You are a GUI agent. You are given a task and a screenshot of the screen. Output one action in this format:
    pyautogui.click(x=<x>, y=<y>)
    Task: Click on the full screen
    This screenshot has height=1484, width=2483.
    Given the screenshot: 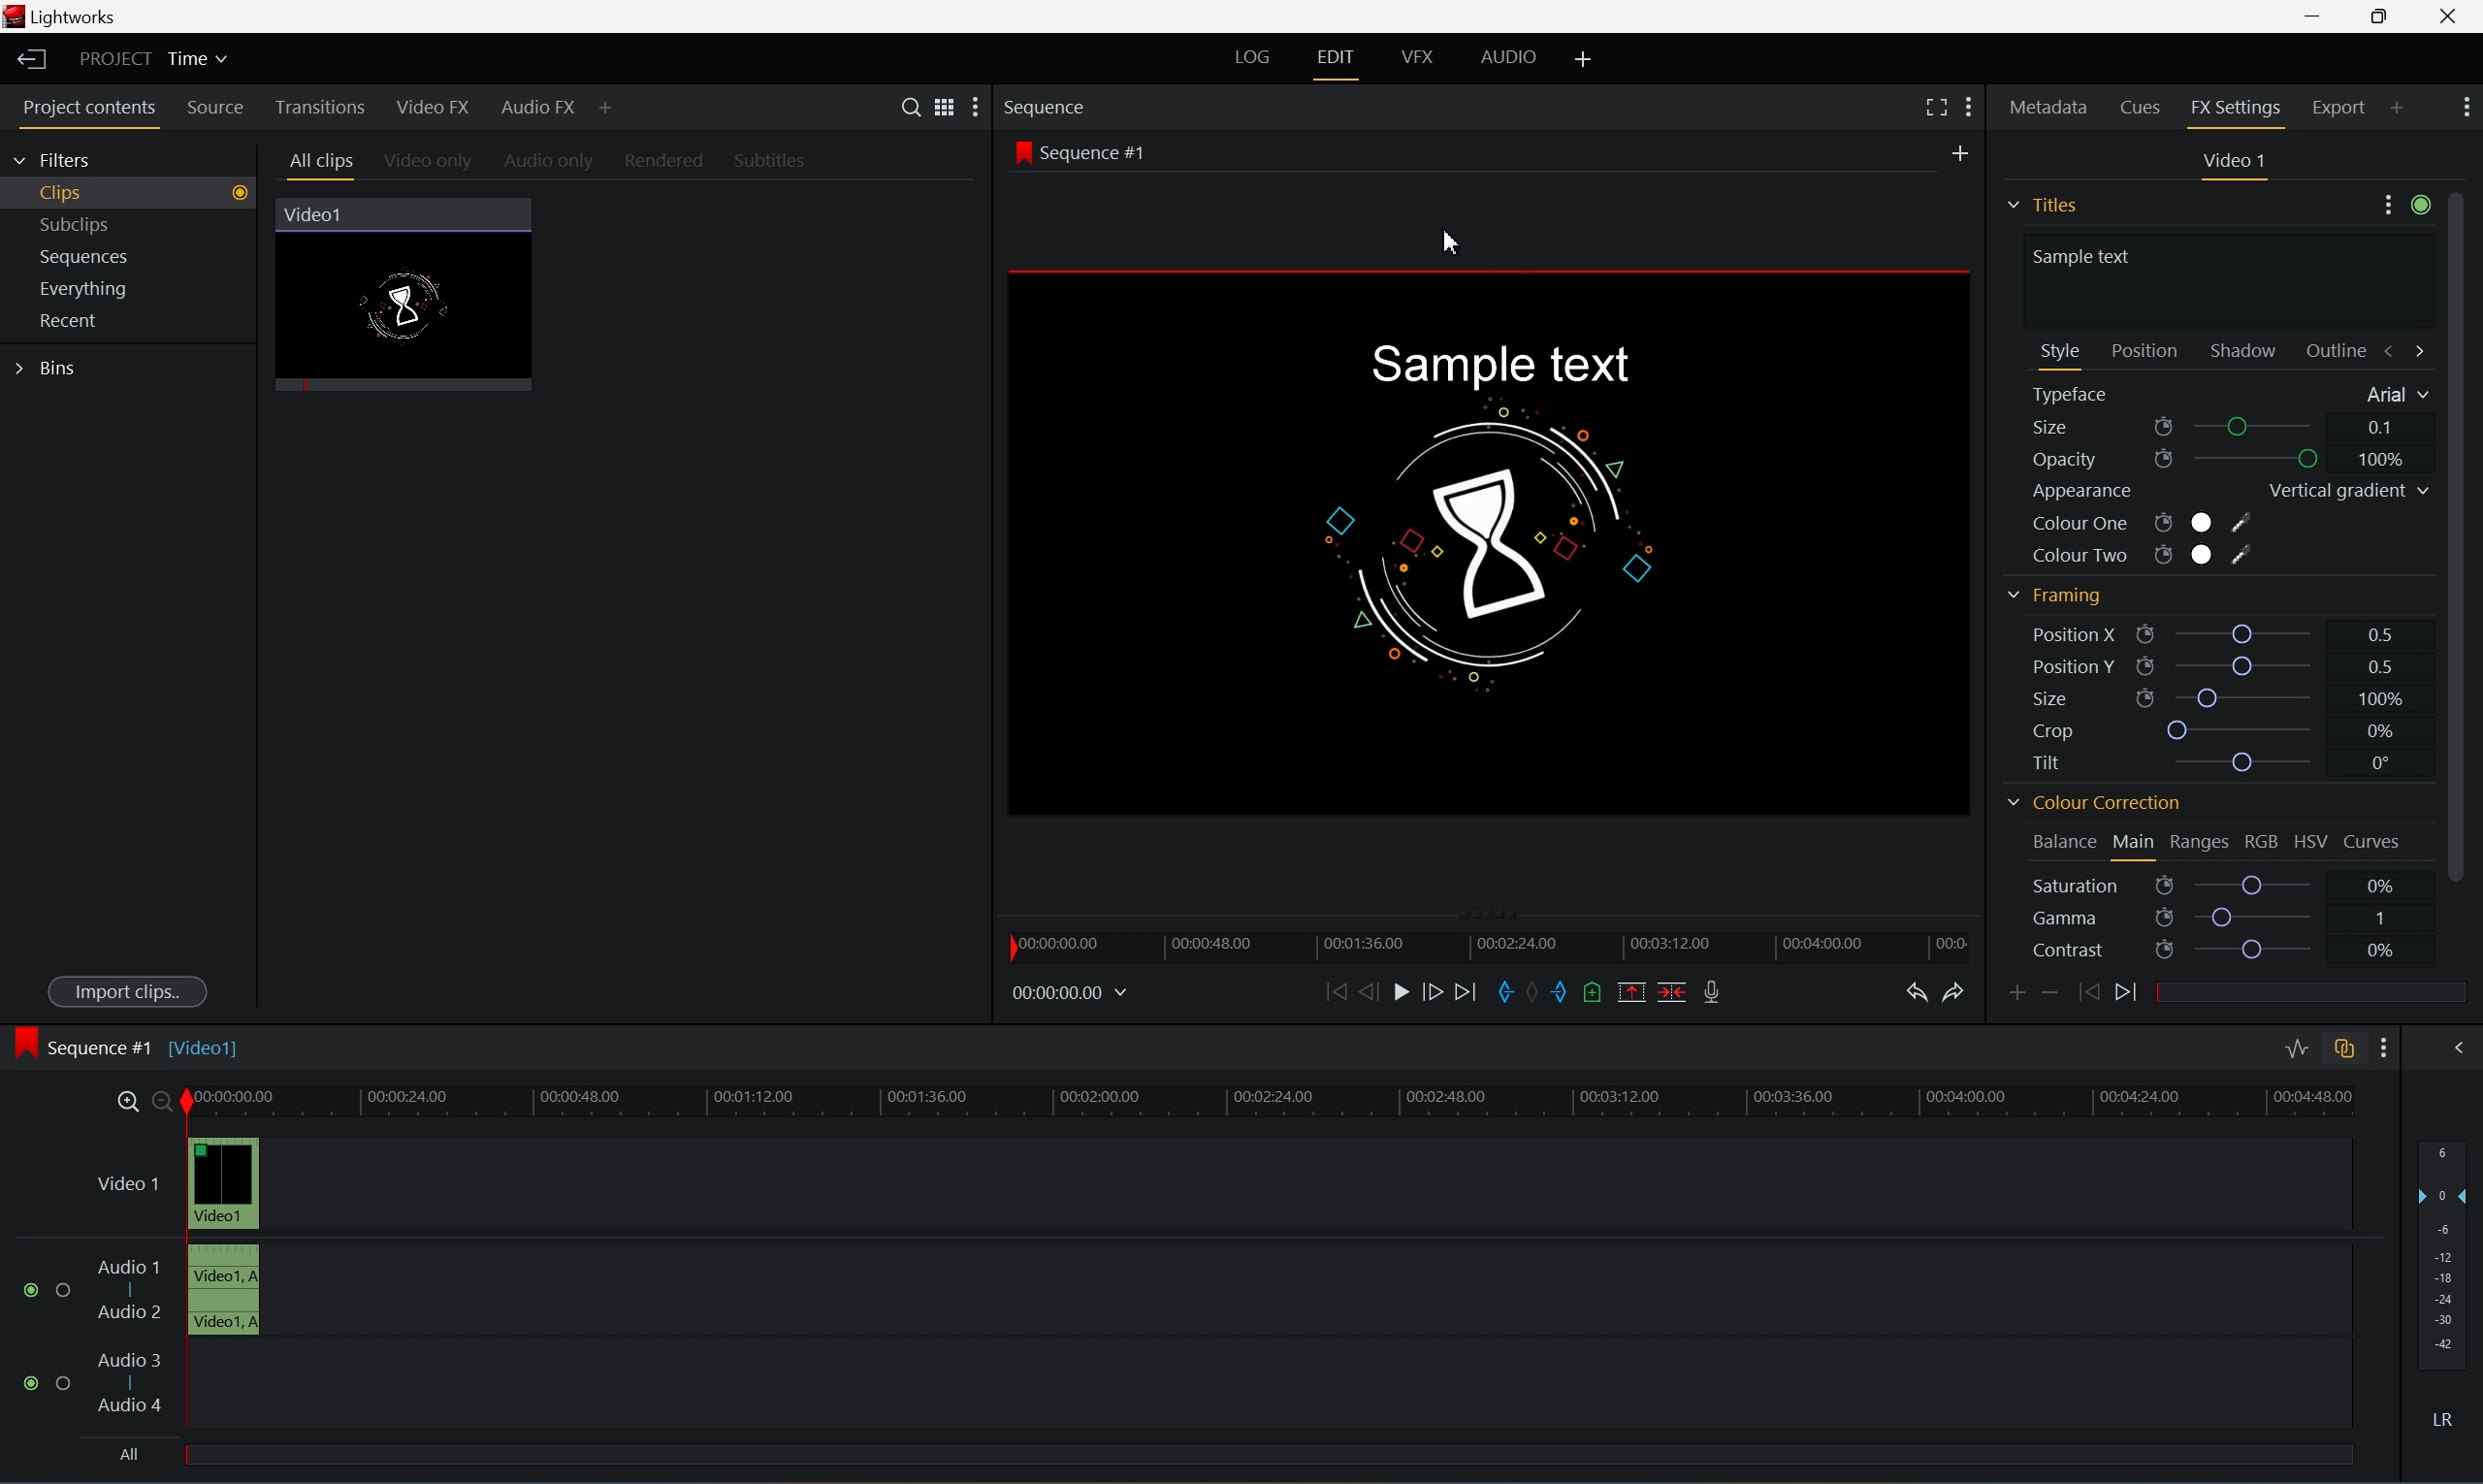 What is the action you would take?
    pyautogui.click(x=1935, y=107)
    